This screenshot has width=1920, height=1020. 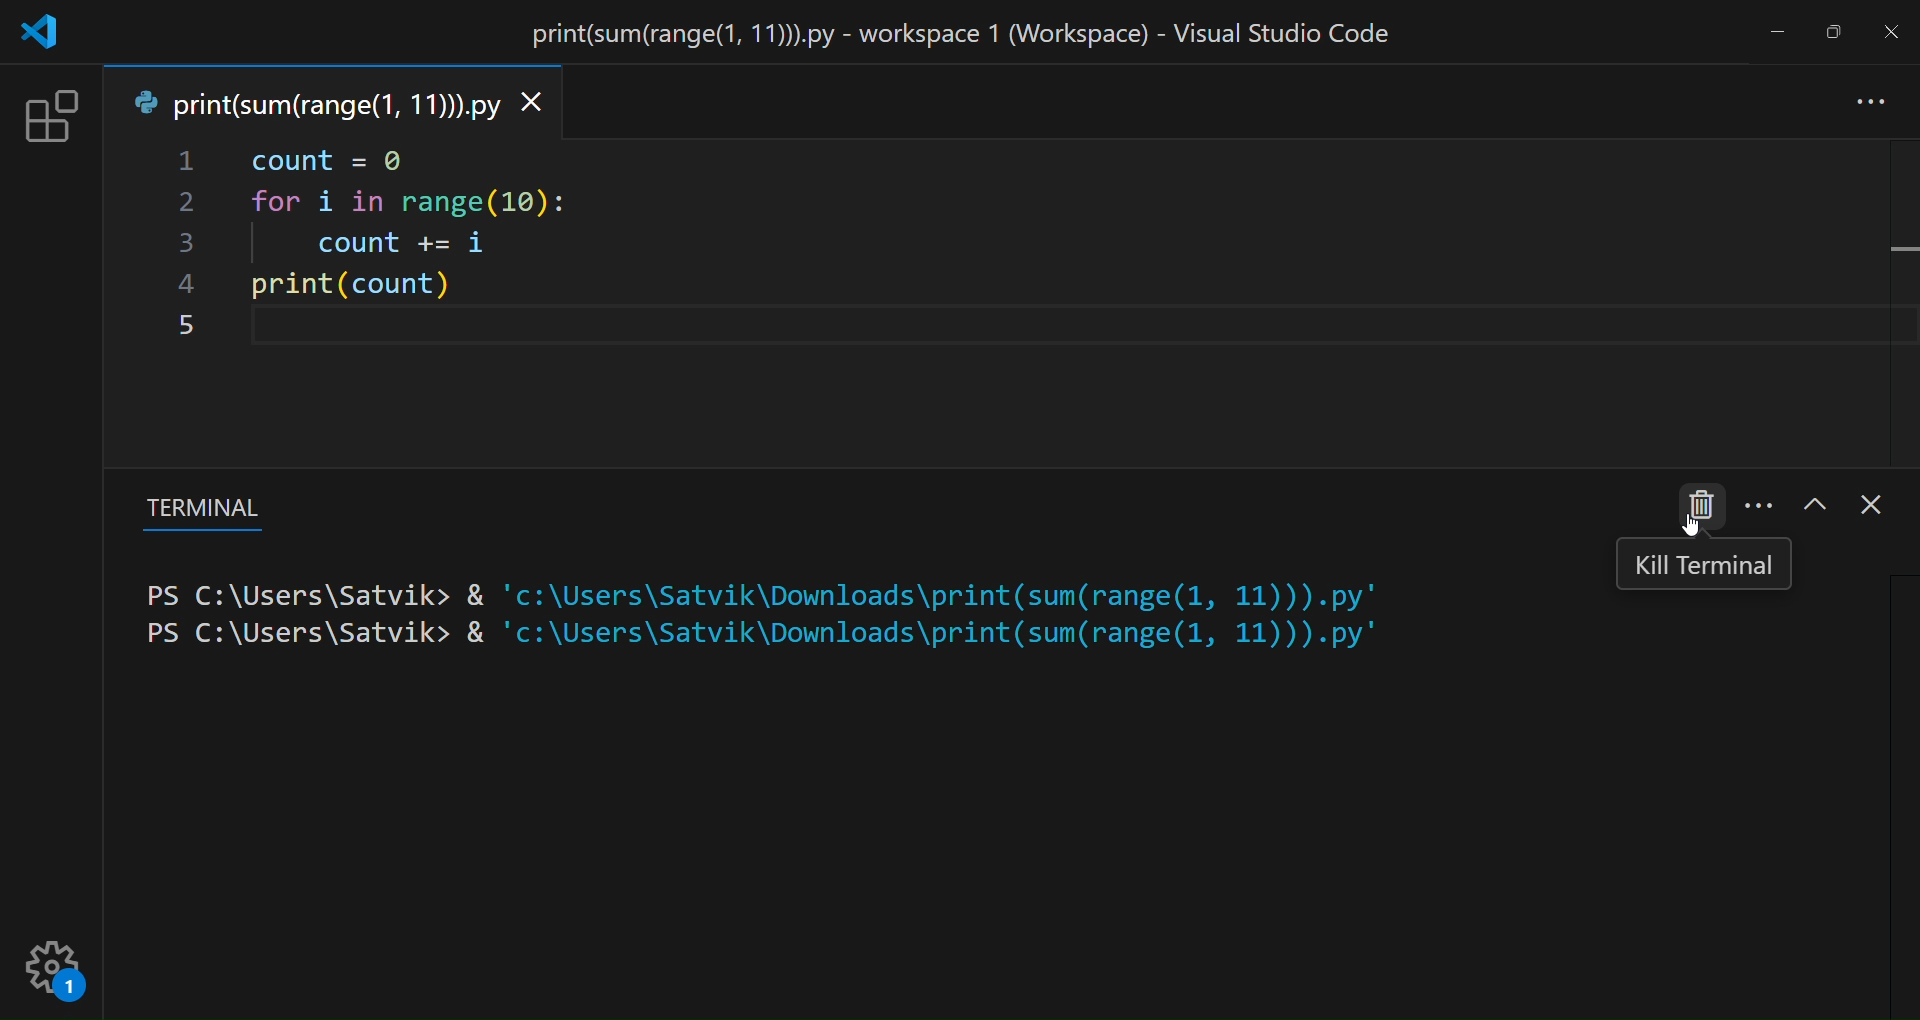 What do you see at coordinates (186, 245) in the screenshot?
I see `line number` at bounding box center [186, 245].